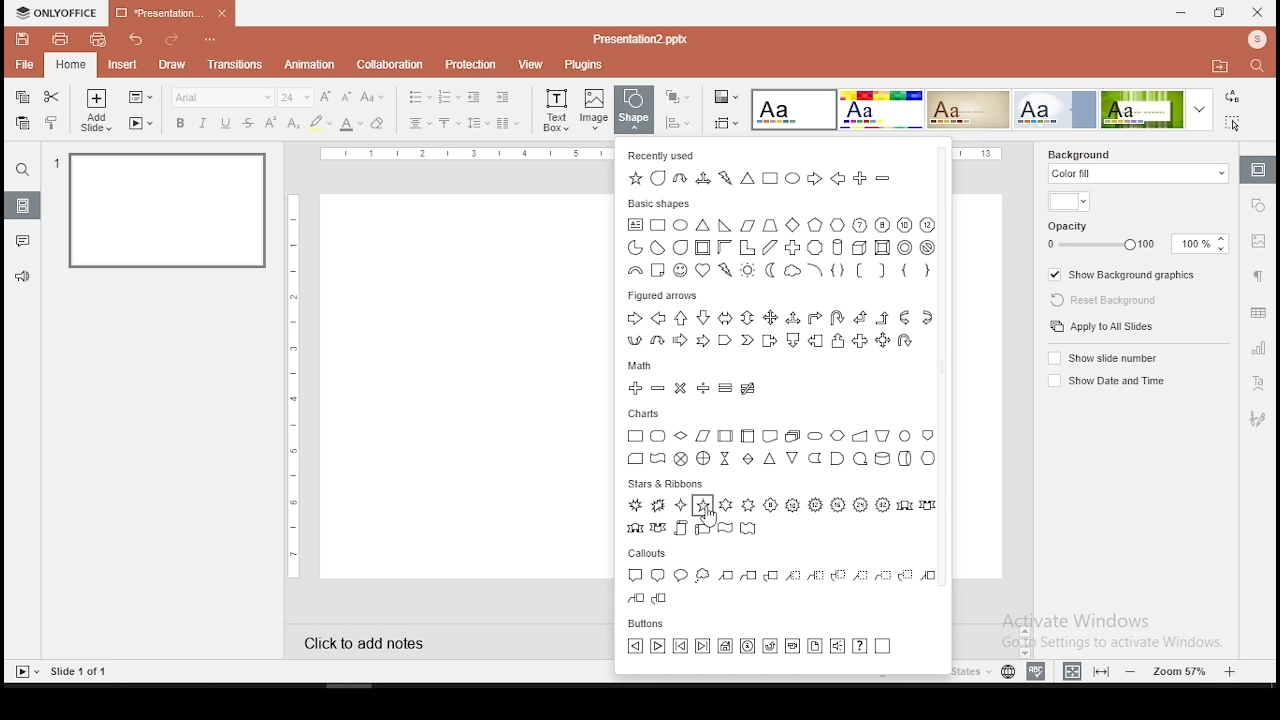  Describe the element at coordinates (677, 123) in the screenshot. I see `align shapes` at that location.